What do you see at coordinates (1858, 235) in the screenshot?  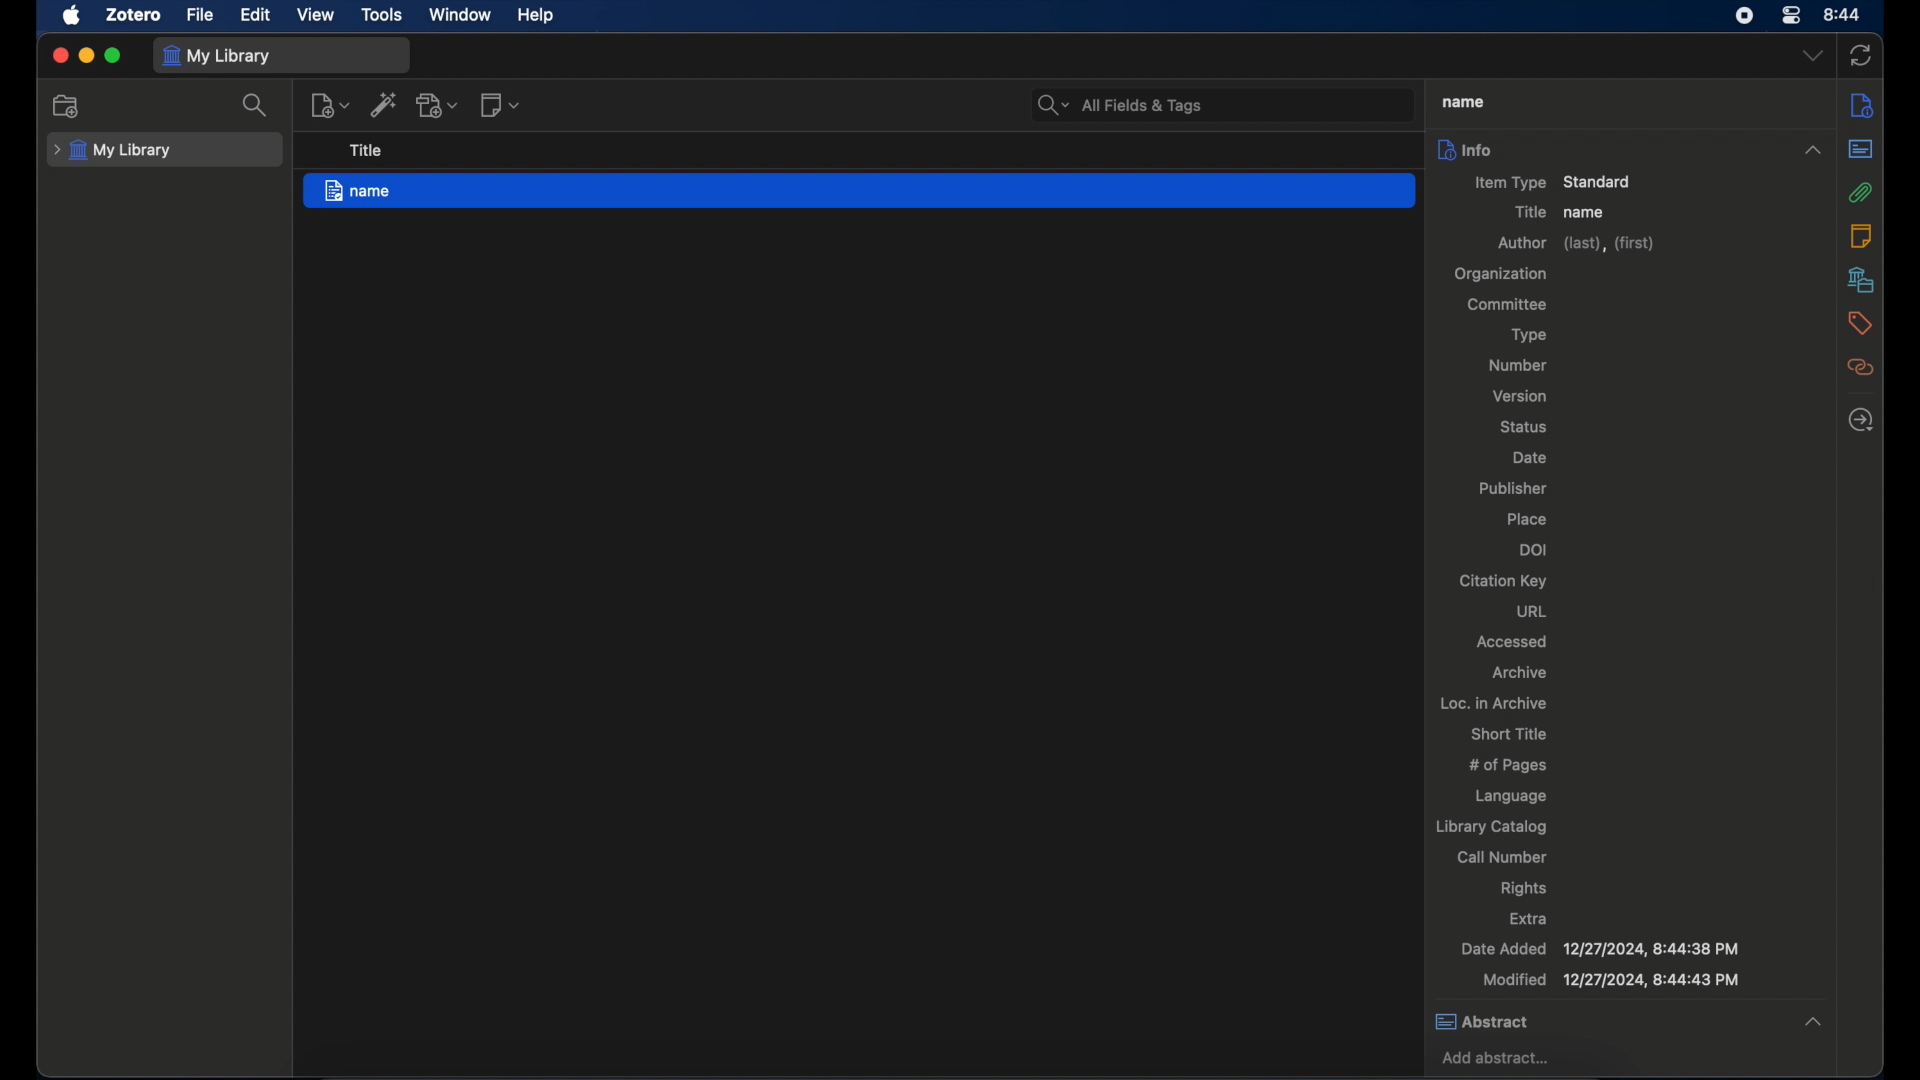 I see `notes` at bounding box center [1858, 235].